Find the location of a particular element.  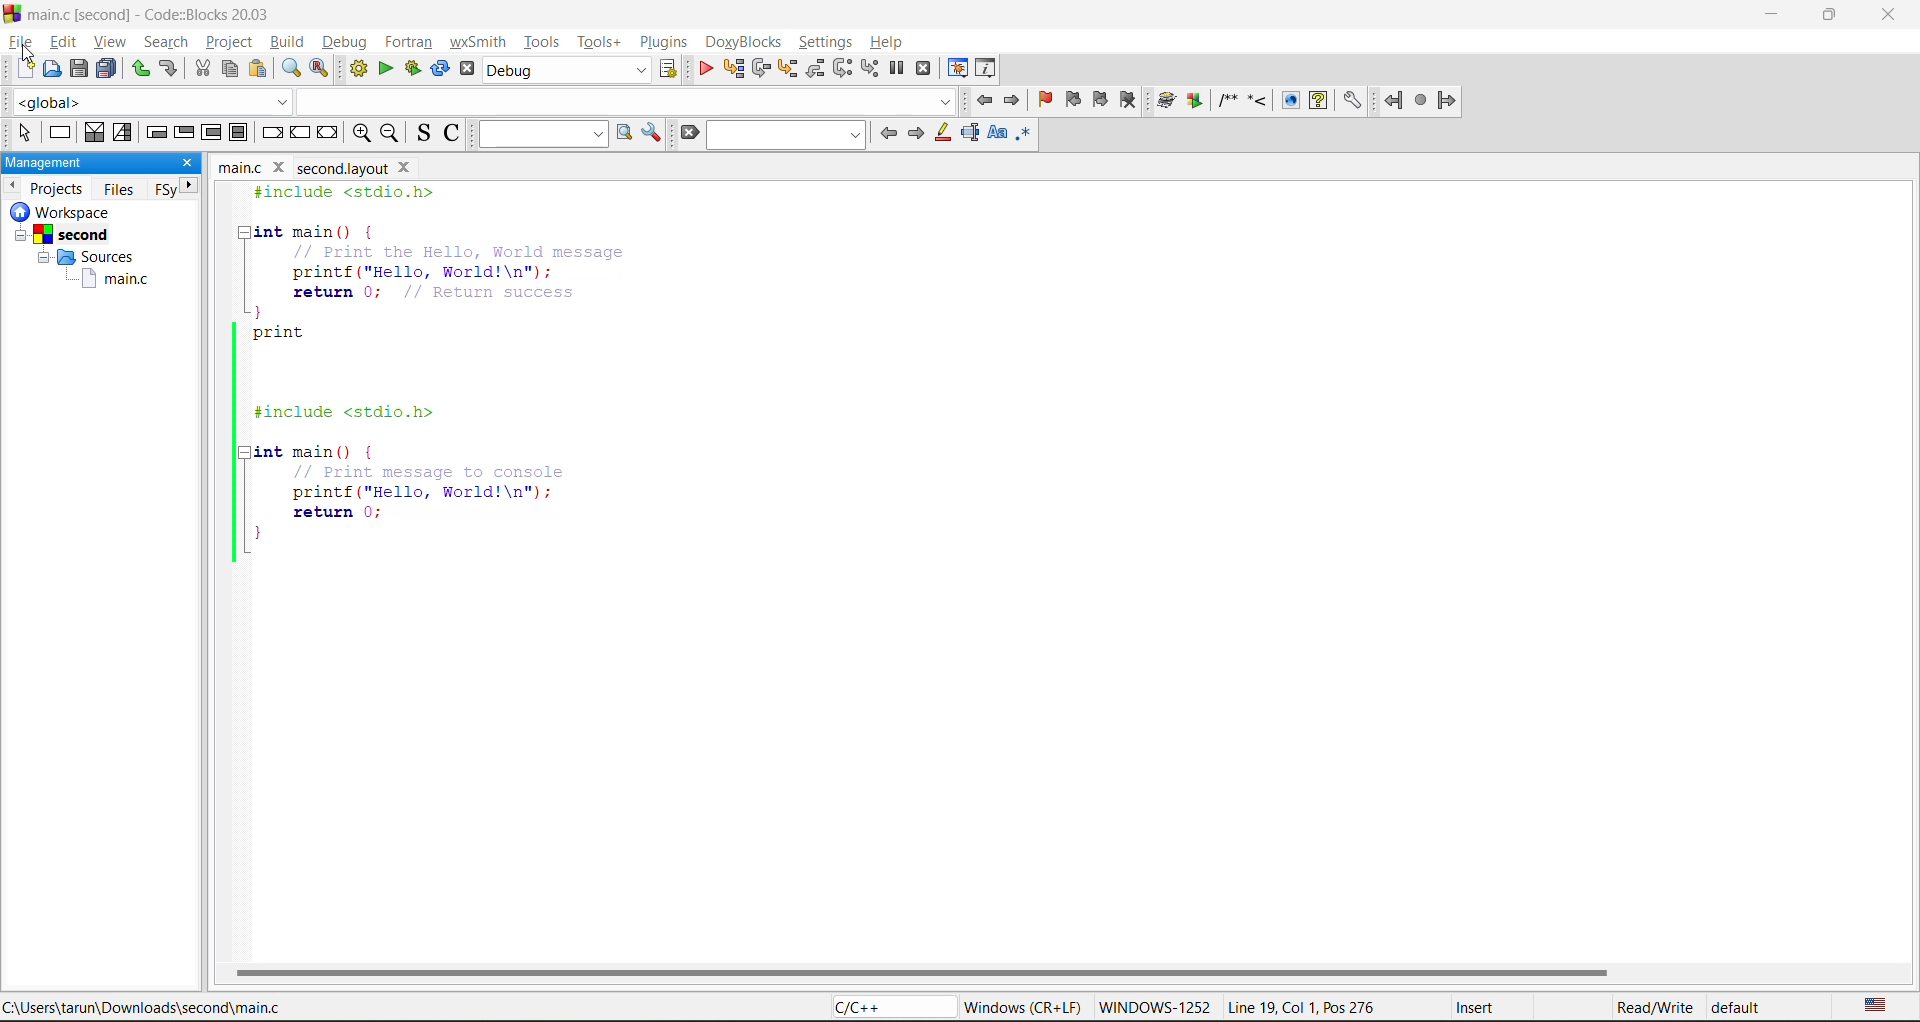

cut is located at coordinates (201, 69).